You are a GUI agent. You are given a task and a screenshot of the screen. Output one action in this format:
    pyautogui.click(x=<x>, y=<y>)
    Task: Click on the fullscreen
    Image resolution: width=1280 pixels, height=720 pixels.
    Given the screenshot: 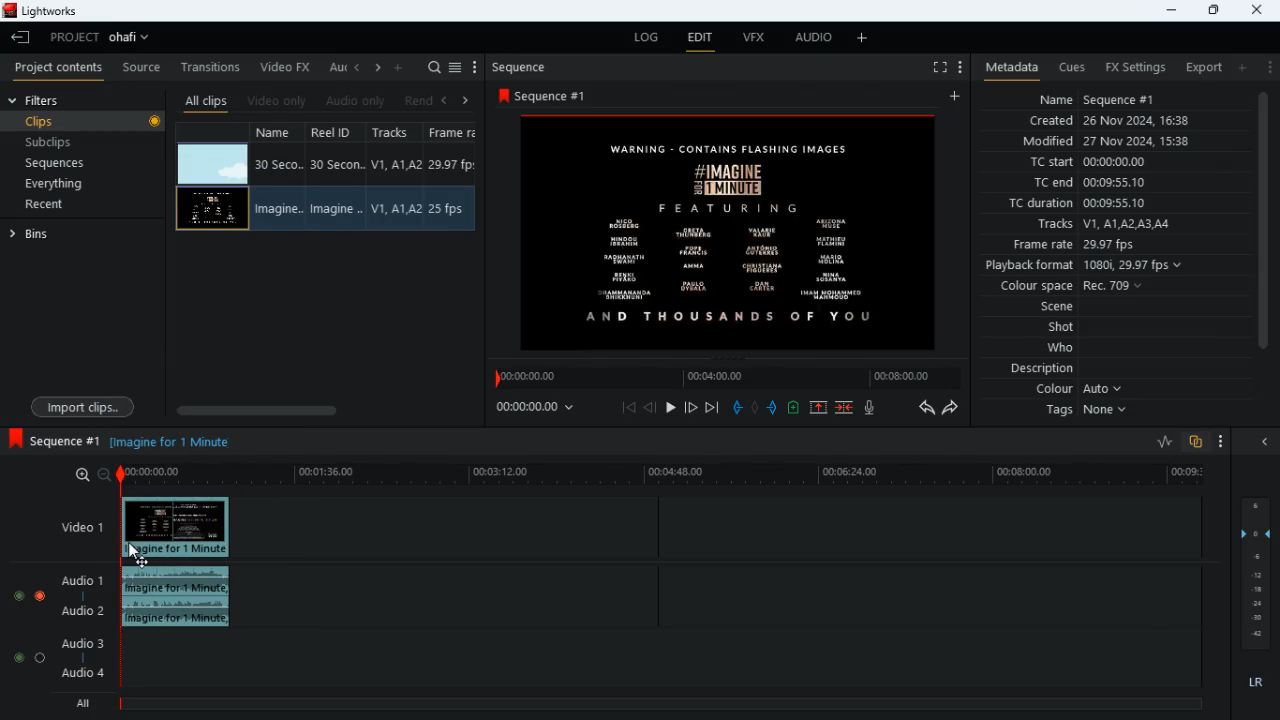 What is the action you would take?
    pyautogui.click(x=937, y=65)
    